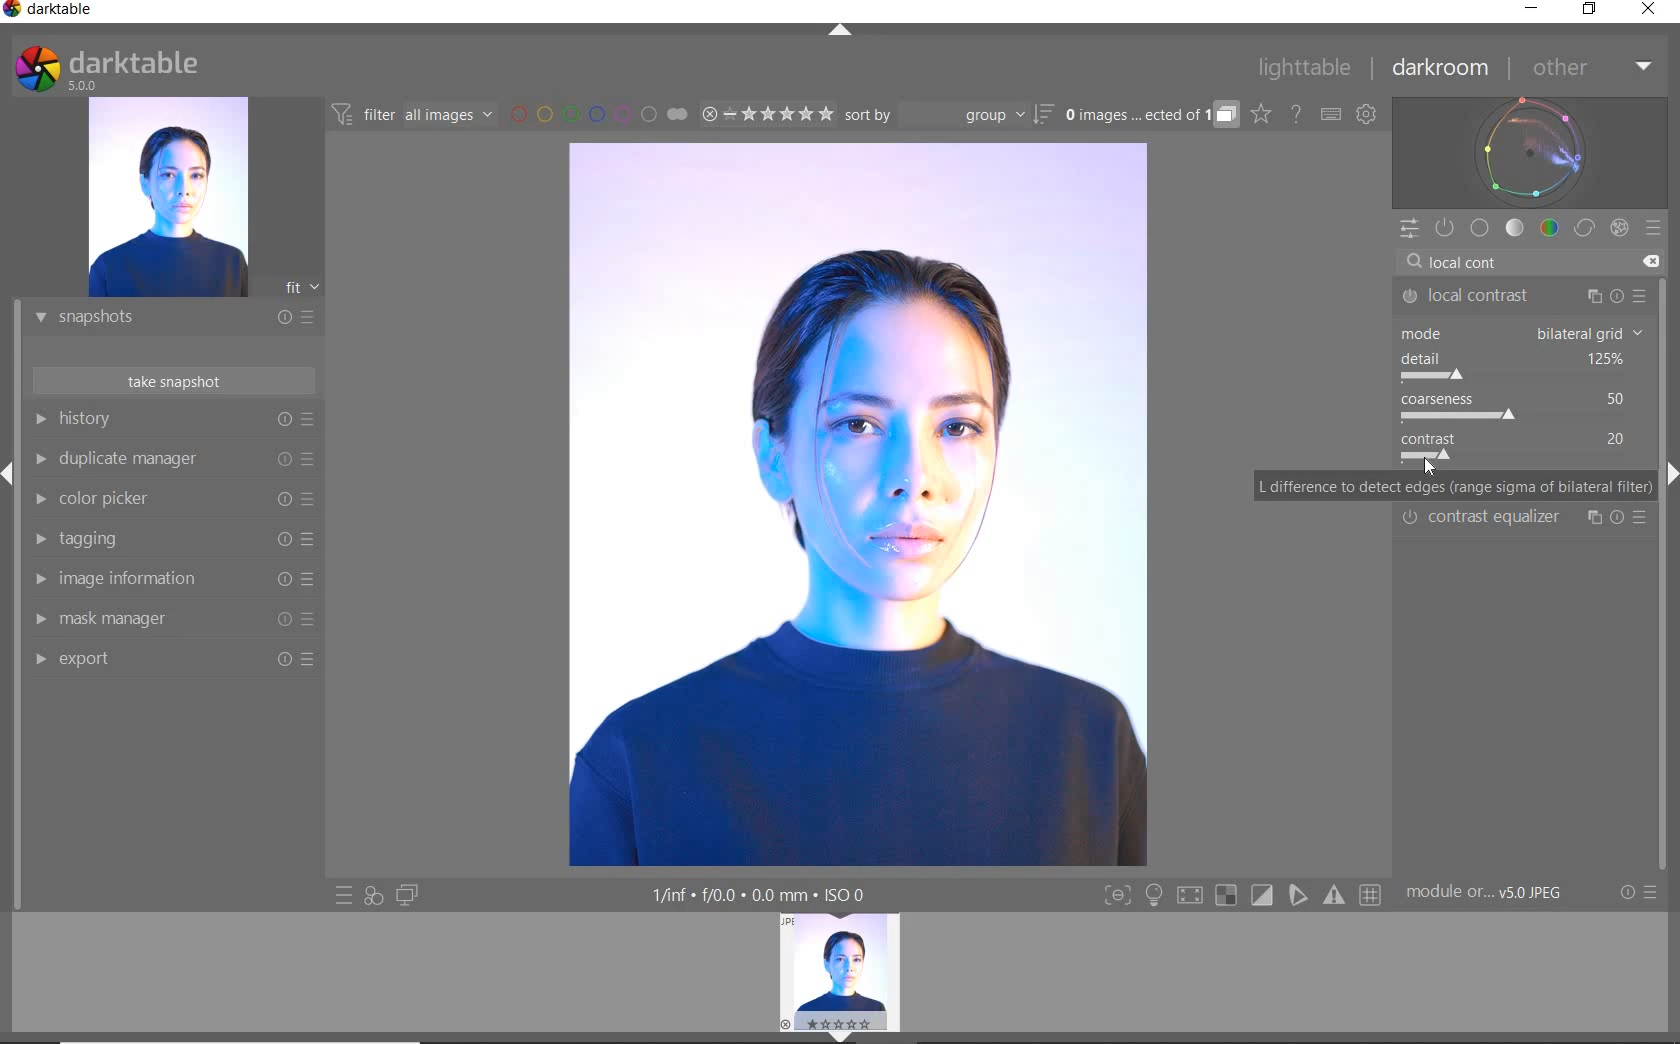 The width and height of the screenshot is (1680, 1044). Describe the element at coordinates (372, 895) in the screenshot. I see `QUICK ACCESS FOR APPLYING ANY OF YOUR STYLES` at that location.